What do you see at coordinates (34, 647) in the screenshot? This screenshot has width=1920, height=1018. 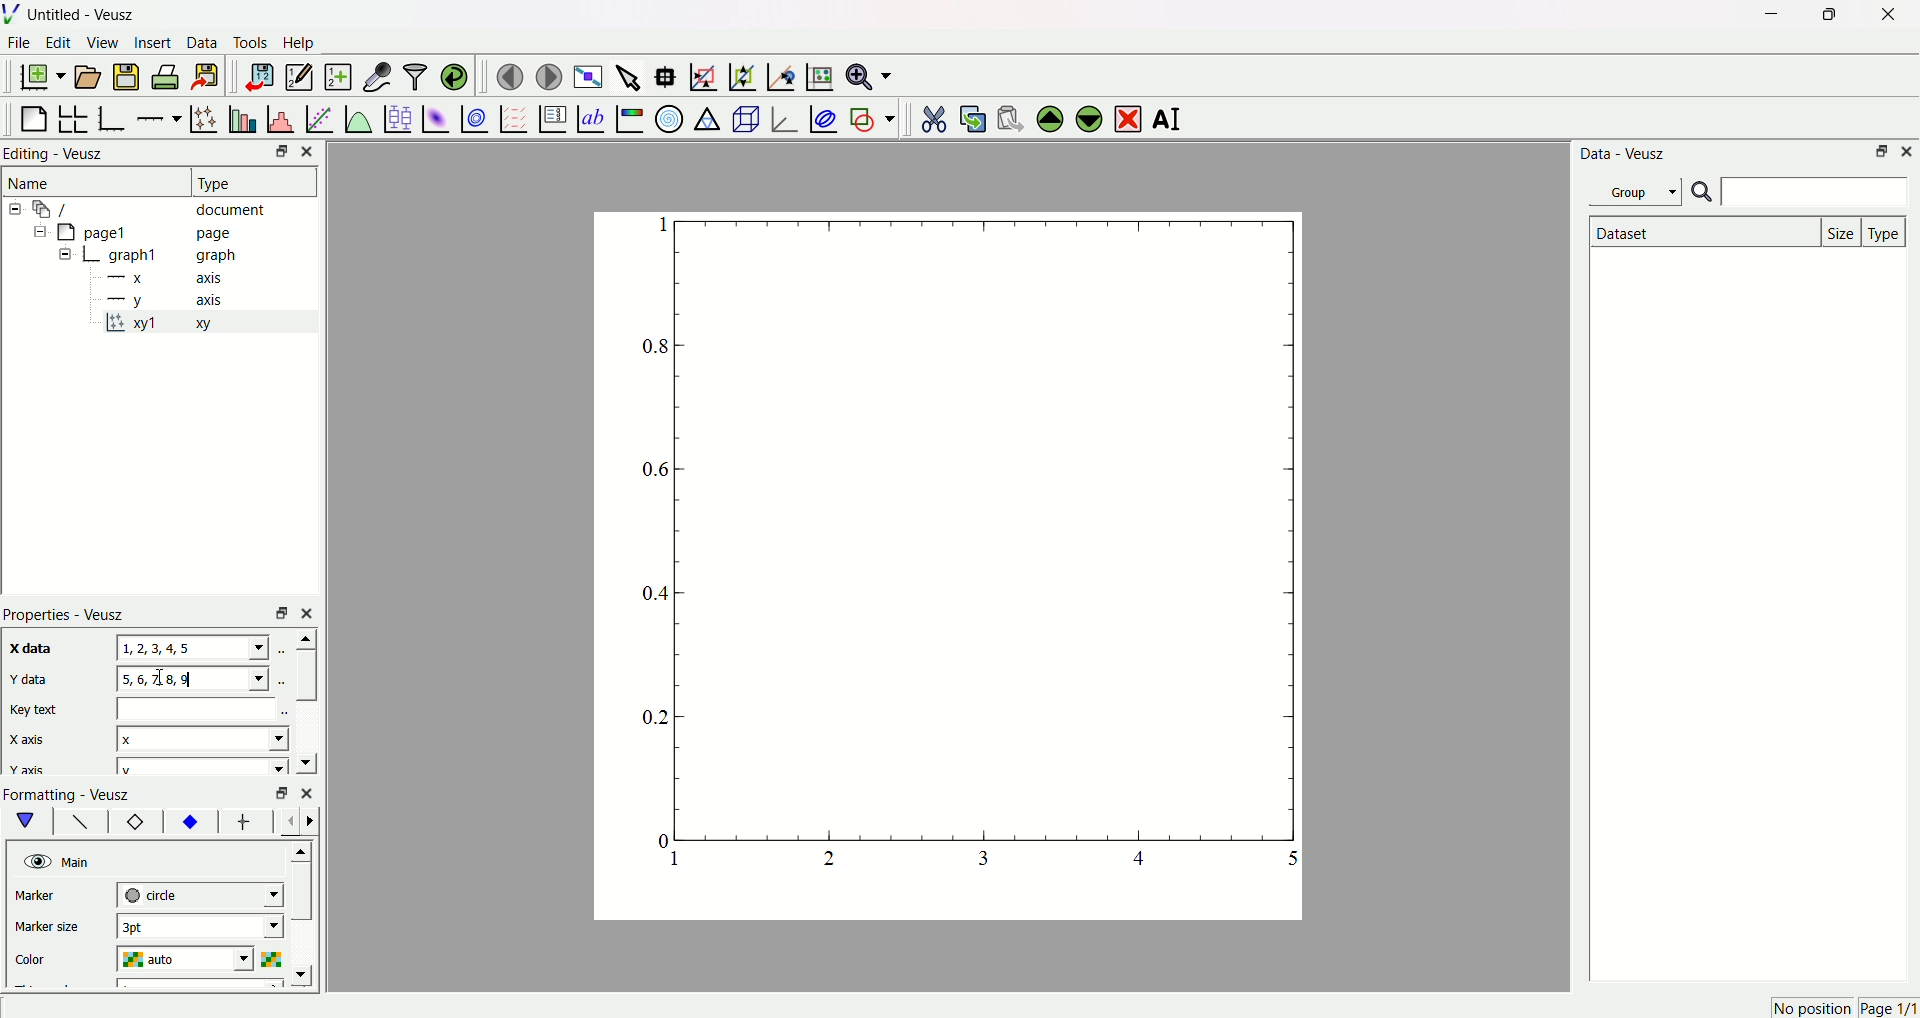 I see `x data` at bounding box center [34, 647].